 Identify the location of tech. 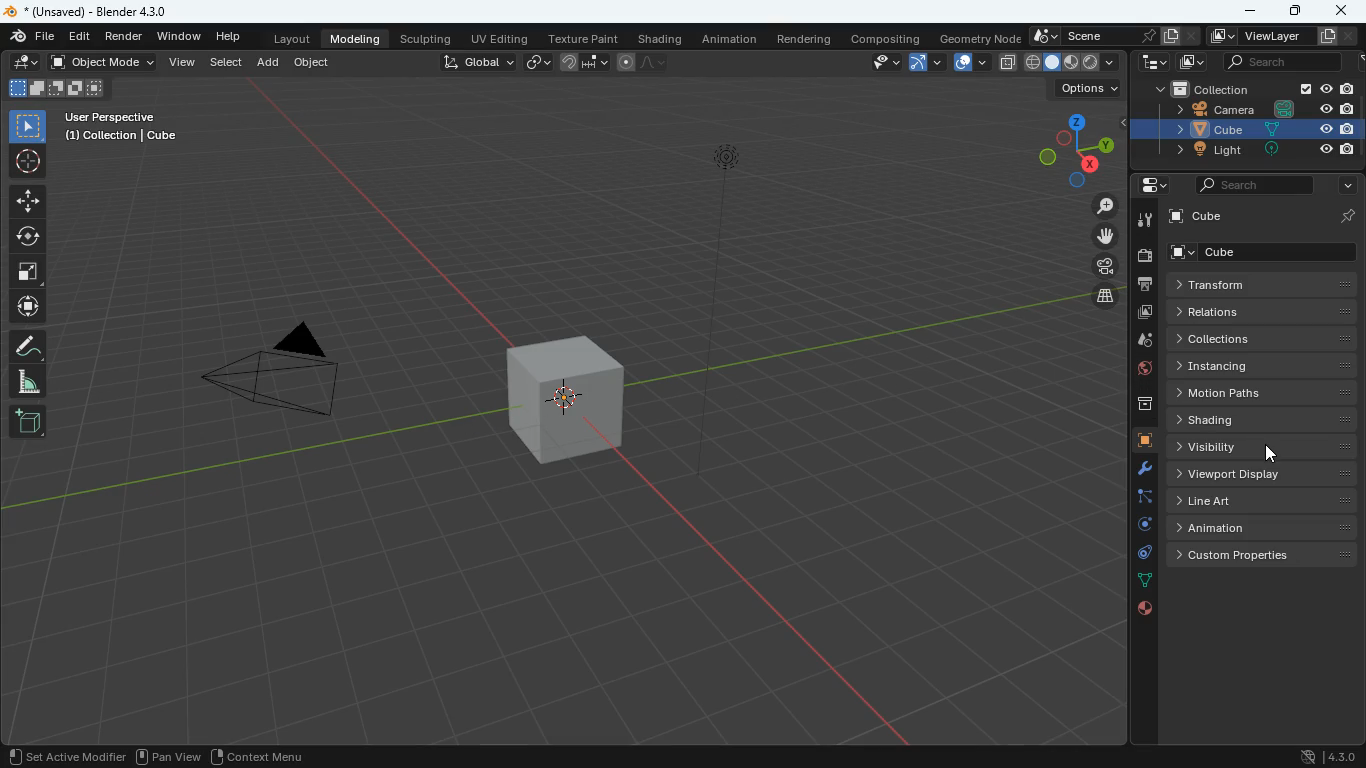
(1149, 63).